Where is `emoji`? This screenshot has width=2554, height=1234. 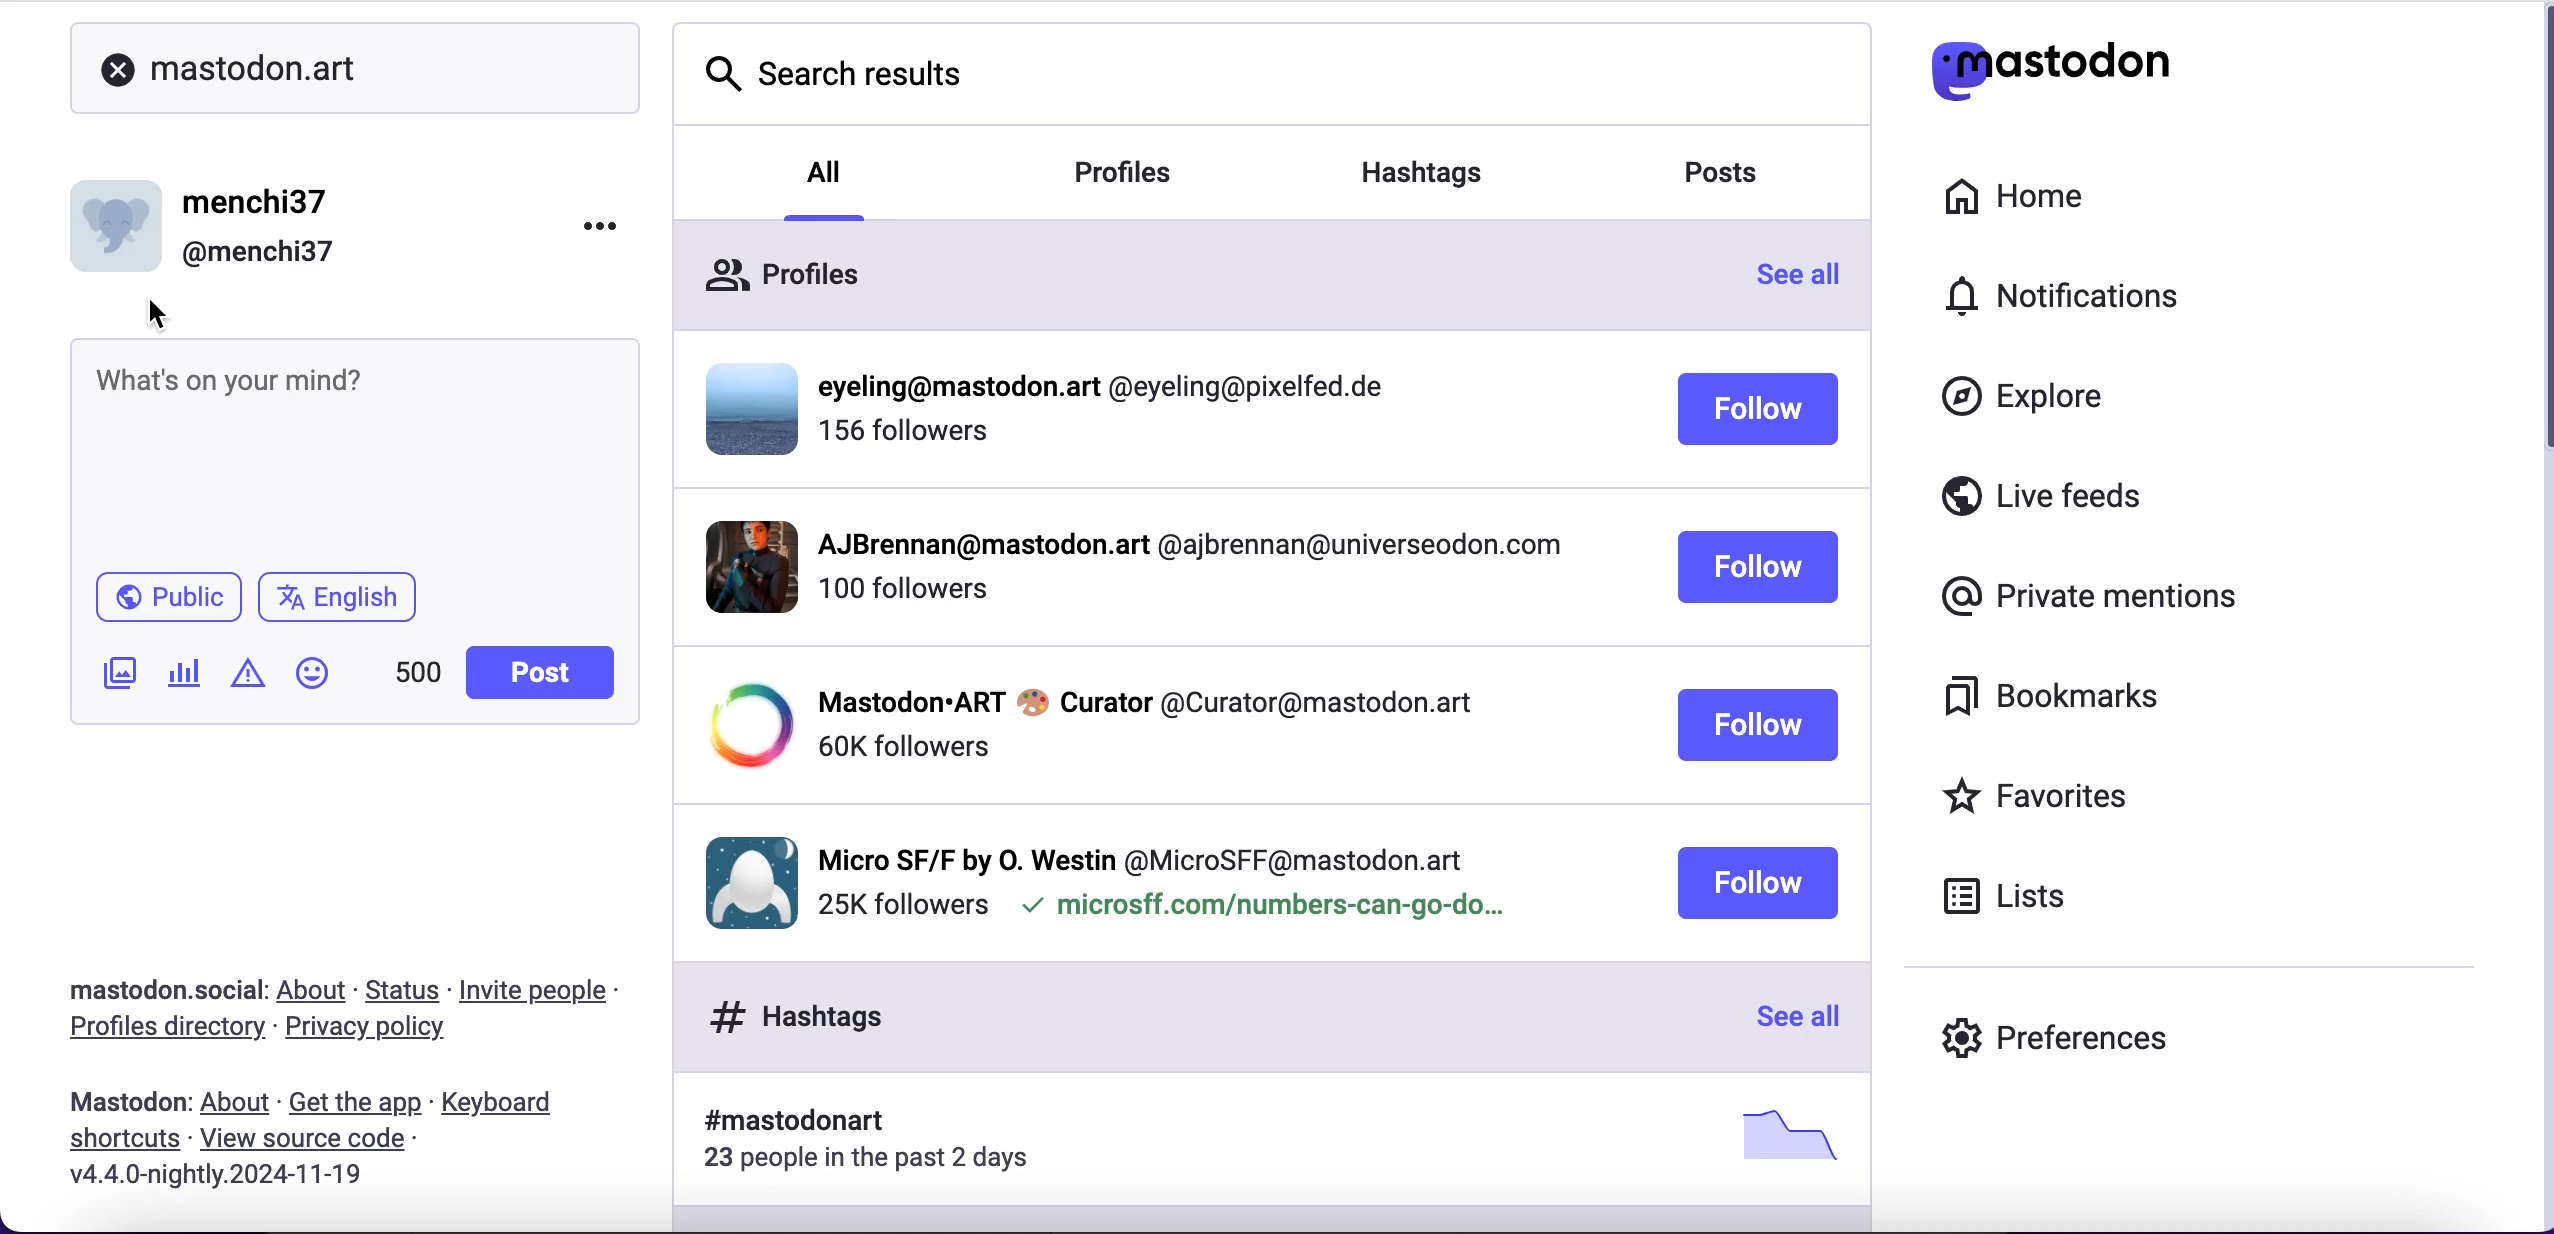
emoji is located at coordinates (318, 673).